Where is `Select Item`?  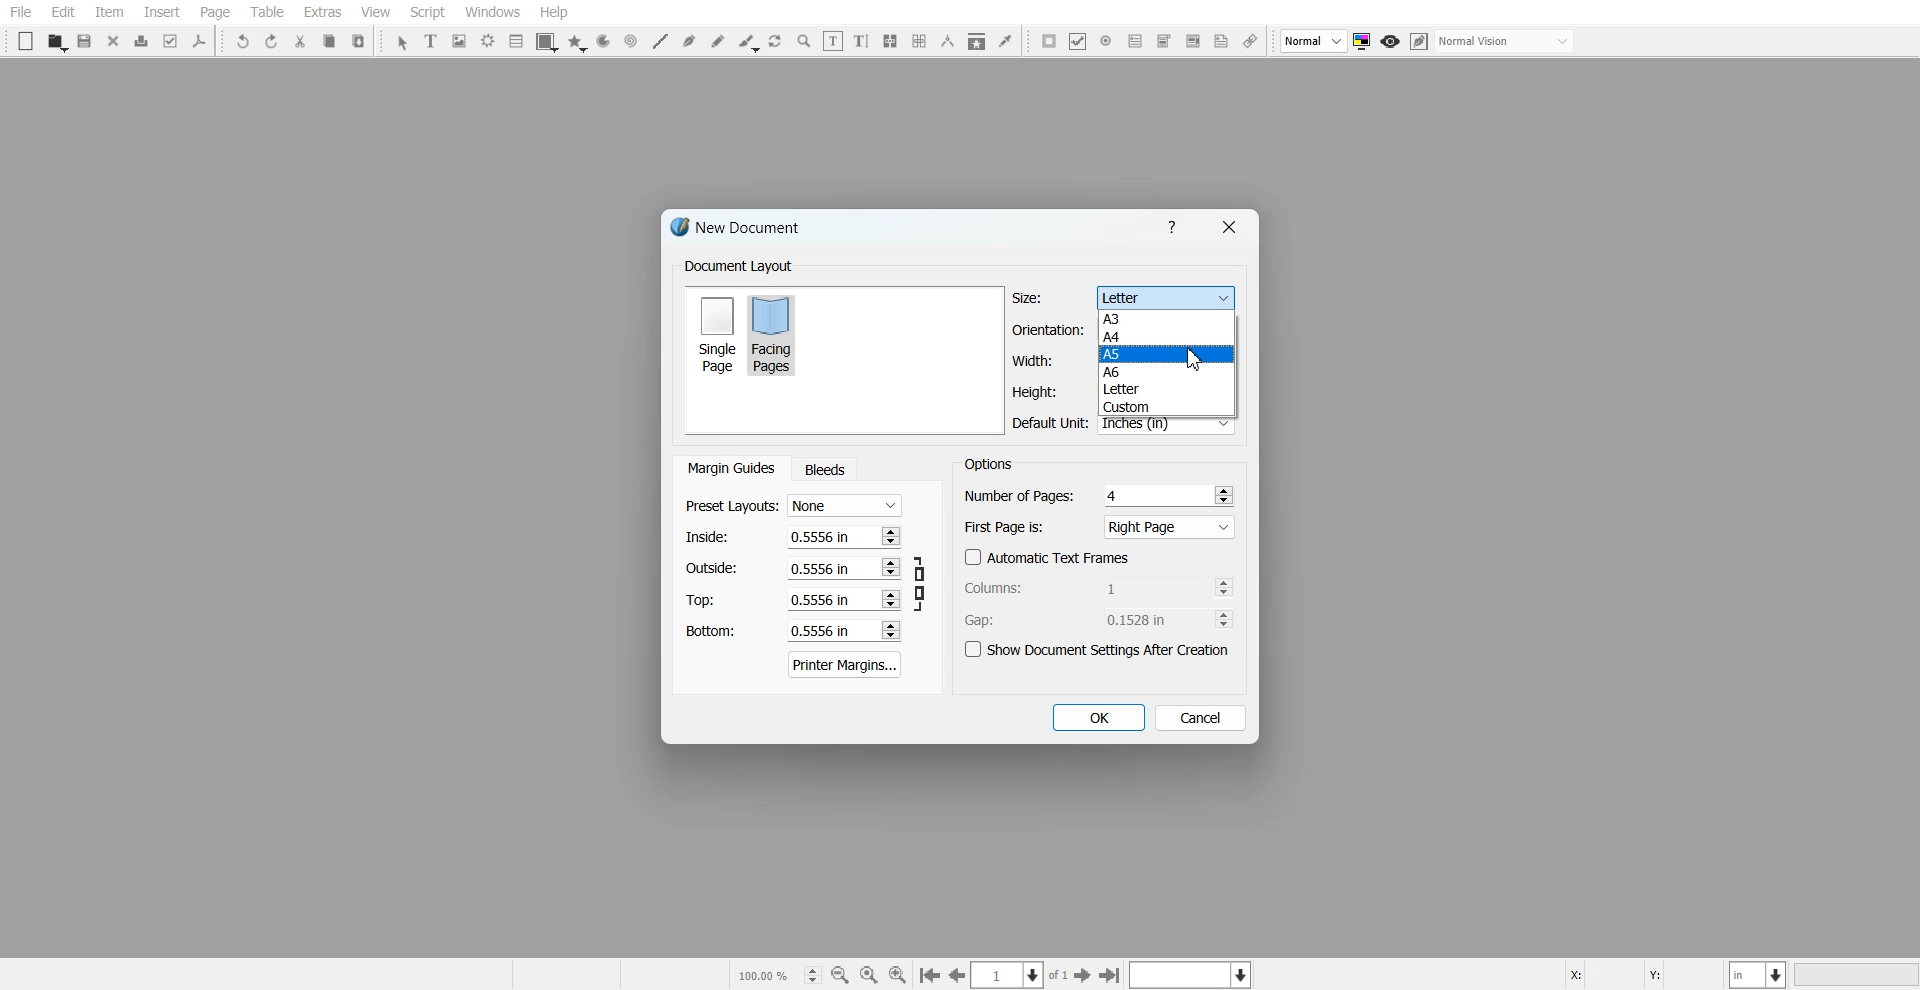 Select Item is located at coordinates (402, 43).